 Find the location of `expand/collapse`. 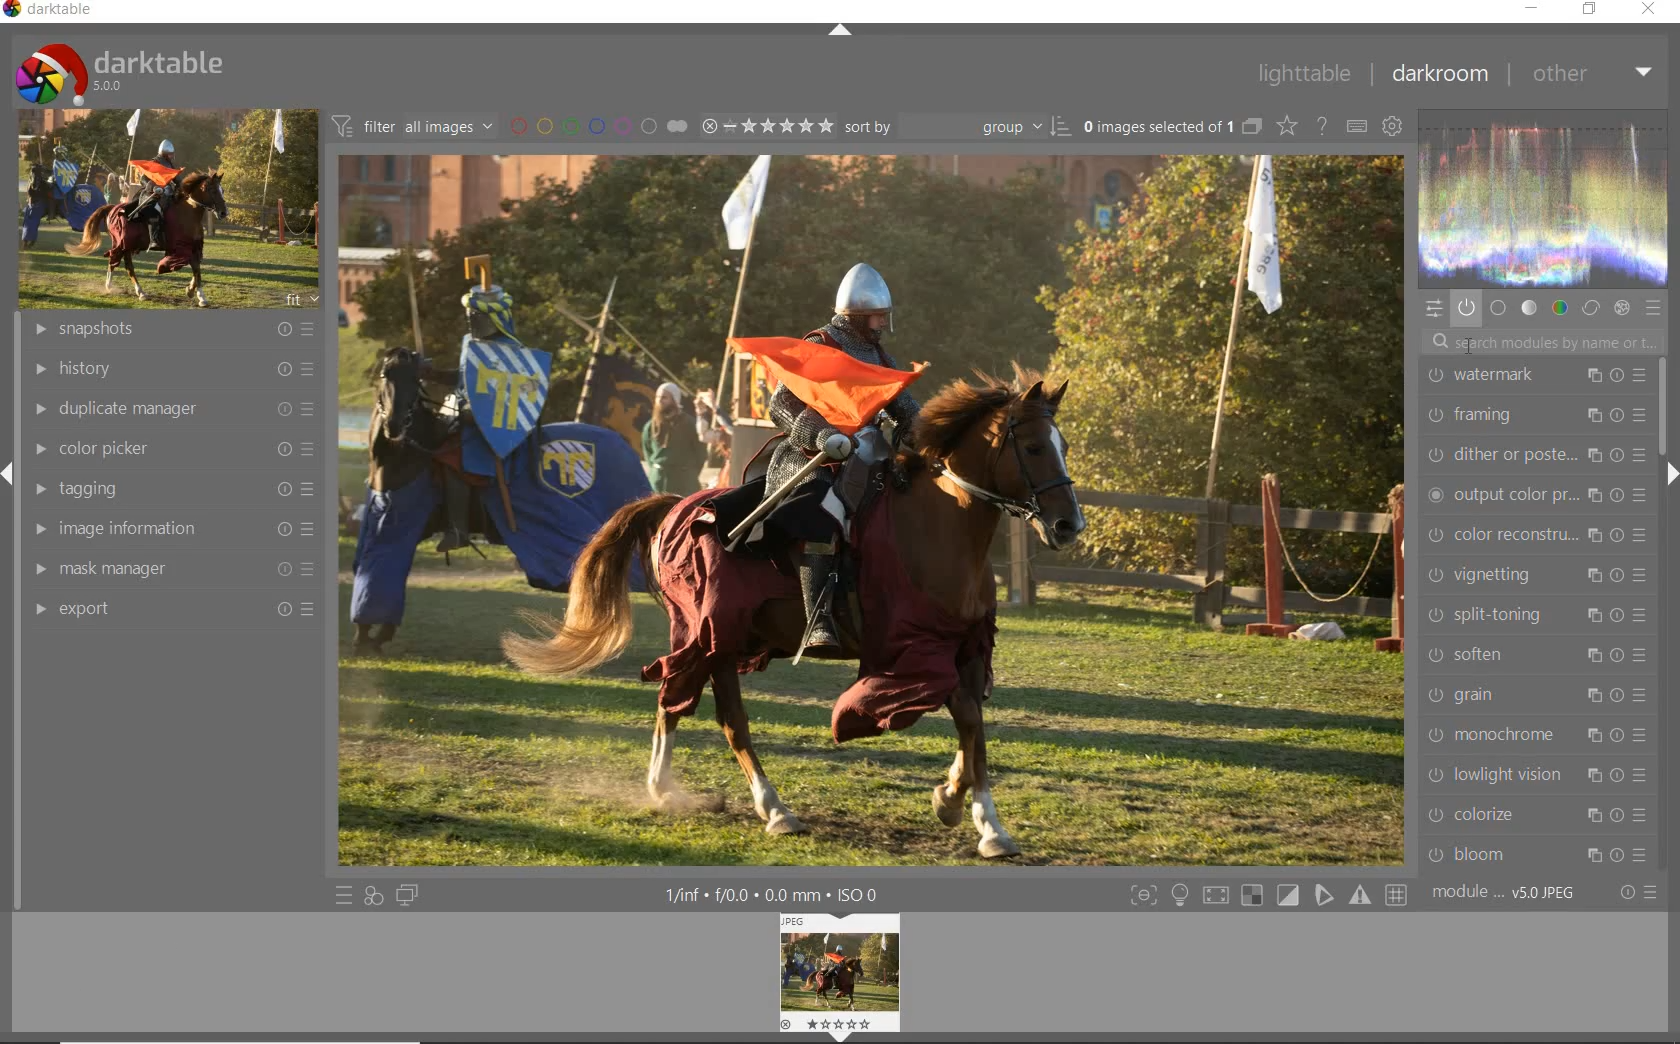

expand/collapse is located at coordinates (1672, 477).